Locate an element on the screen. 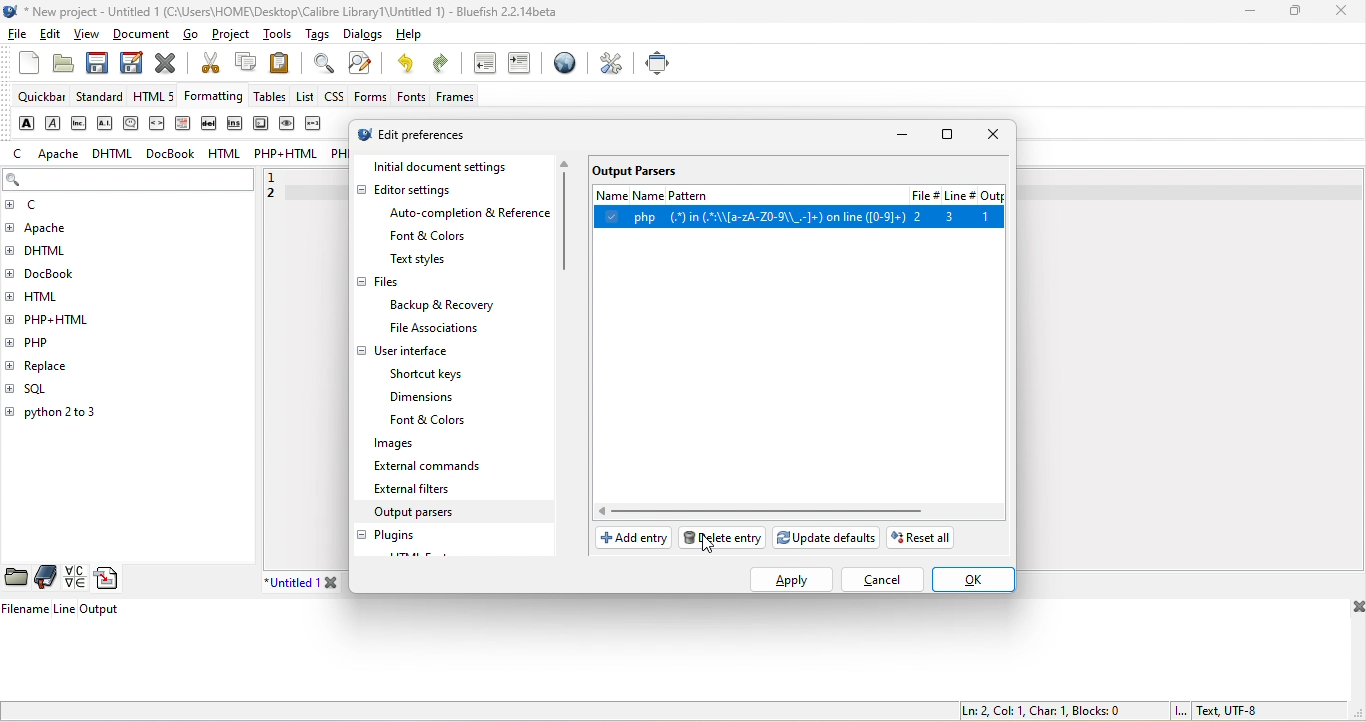 This screenshot has width=1366, height=722. editor settings is located at coordinates (424, 190).